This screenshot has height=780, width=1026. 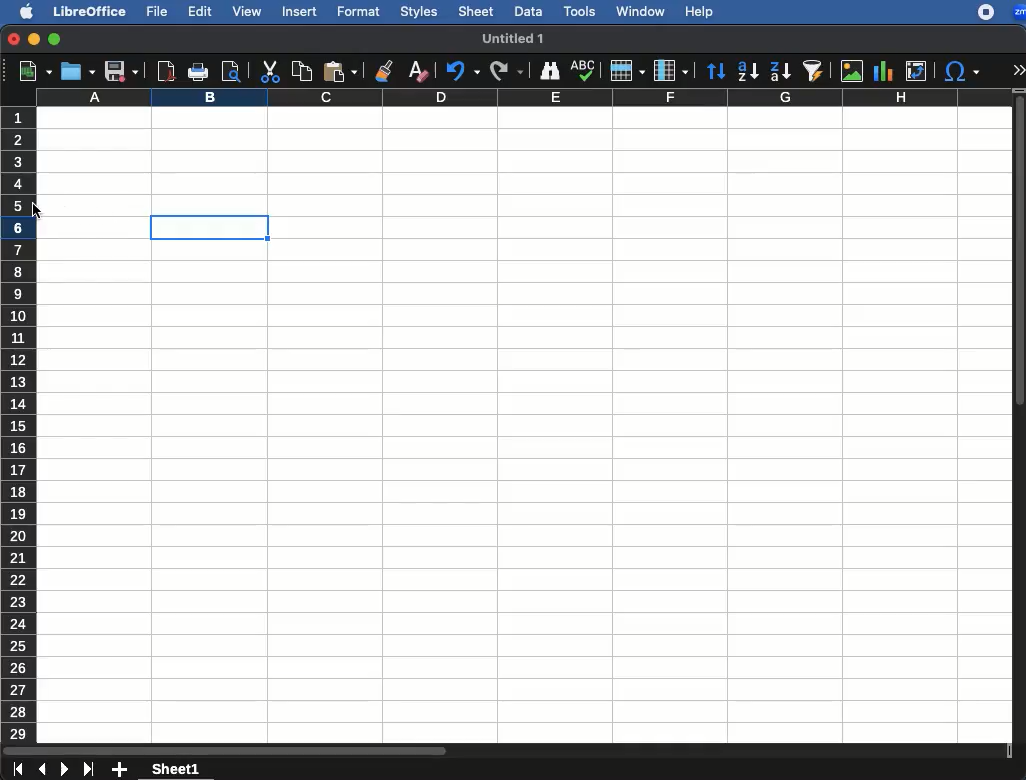 What do you see at coordinates (626, 72) in the screenshot?
I see `row` at bounding box center [626, 72].